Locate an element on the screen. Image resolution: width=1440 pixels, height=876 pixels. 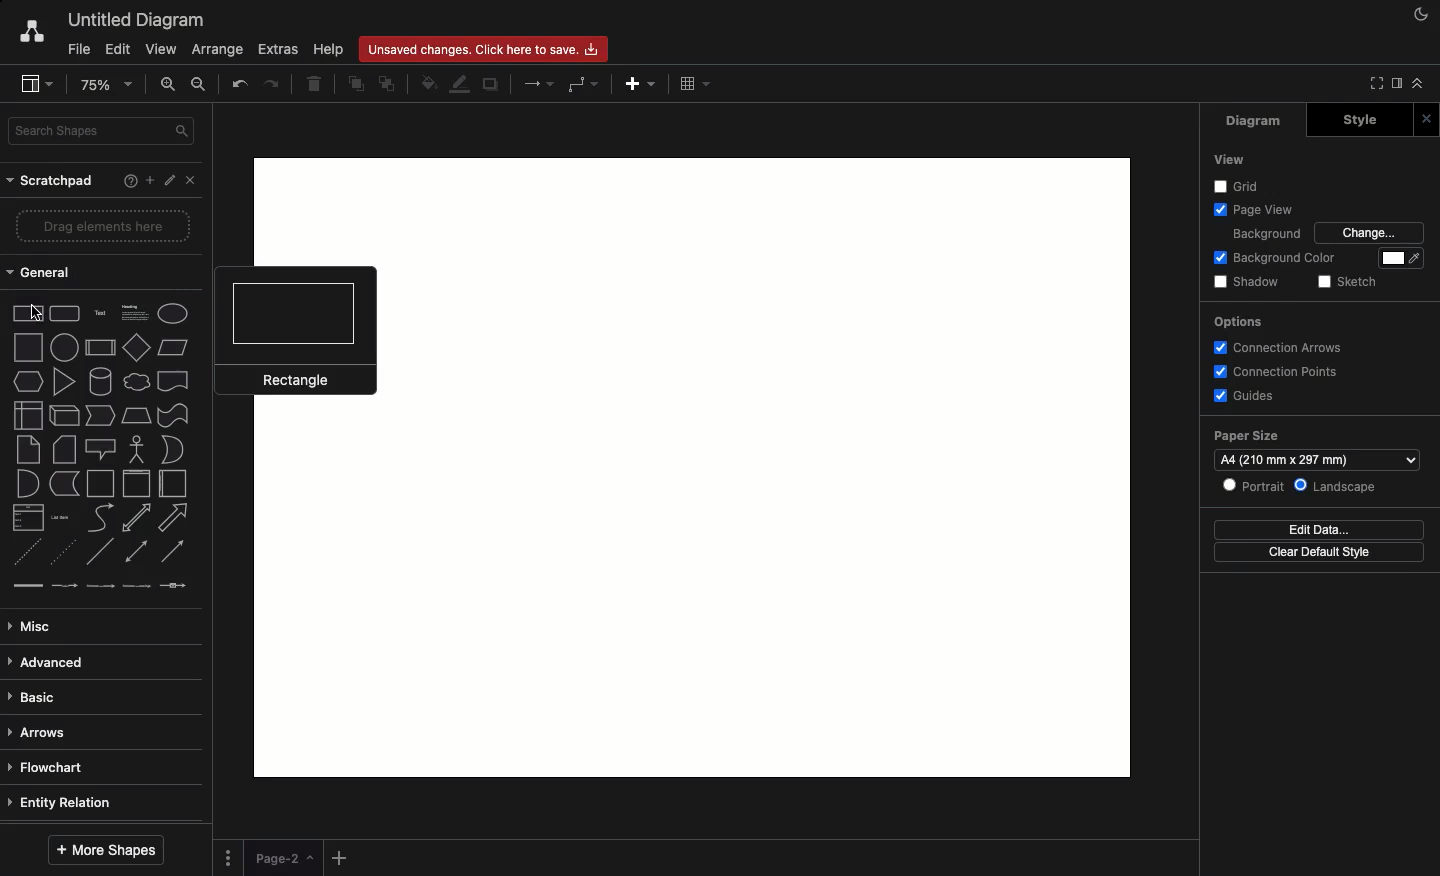
trapezoid is located at coordinates (133, 417).